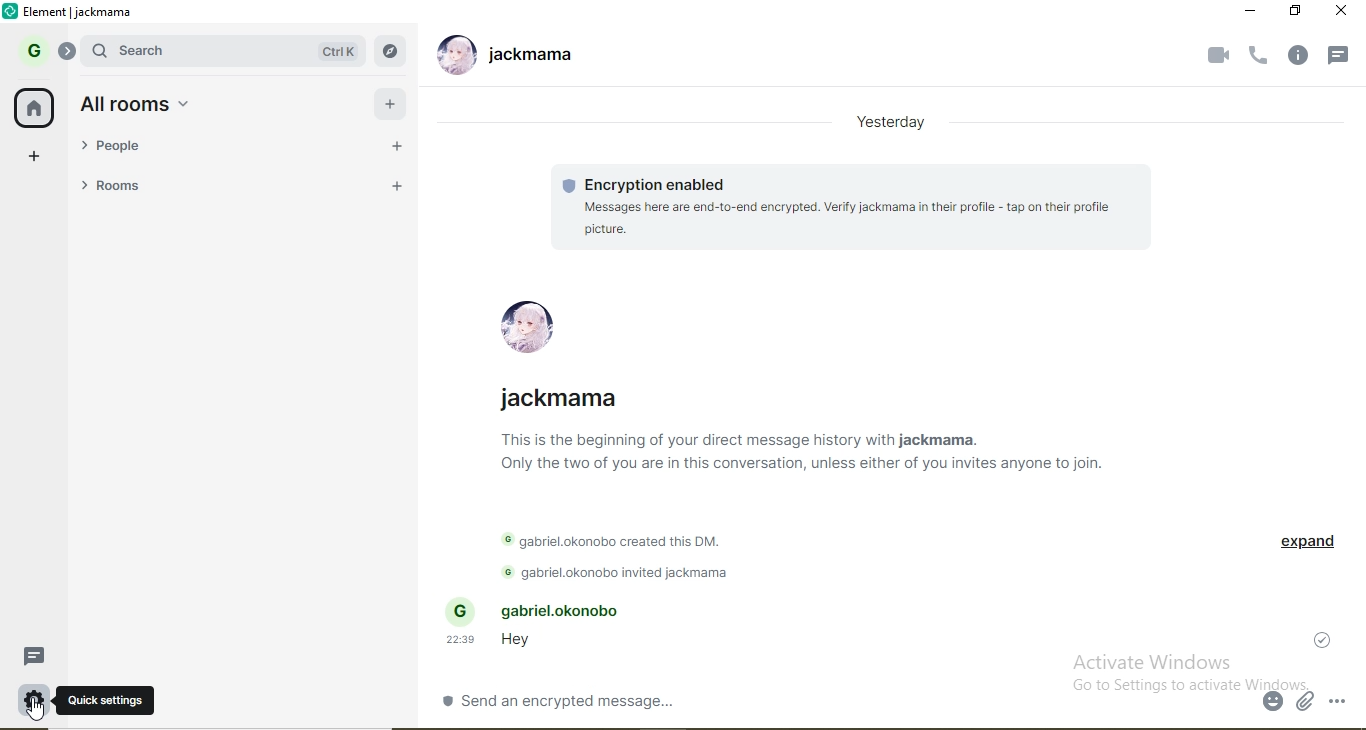 The image size is (1366, 730). I want to click on ctrl+k, so click(334, 53).